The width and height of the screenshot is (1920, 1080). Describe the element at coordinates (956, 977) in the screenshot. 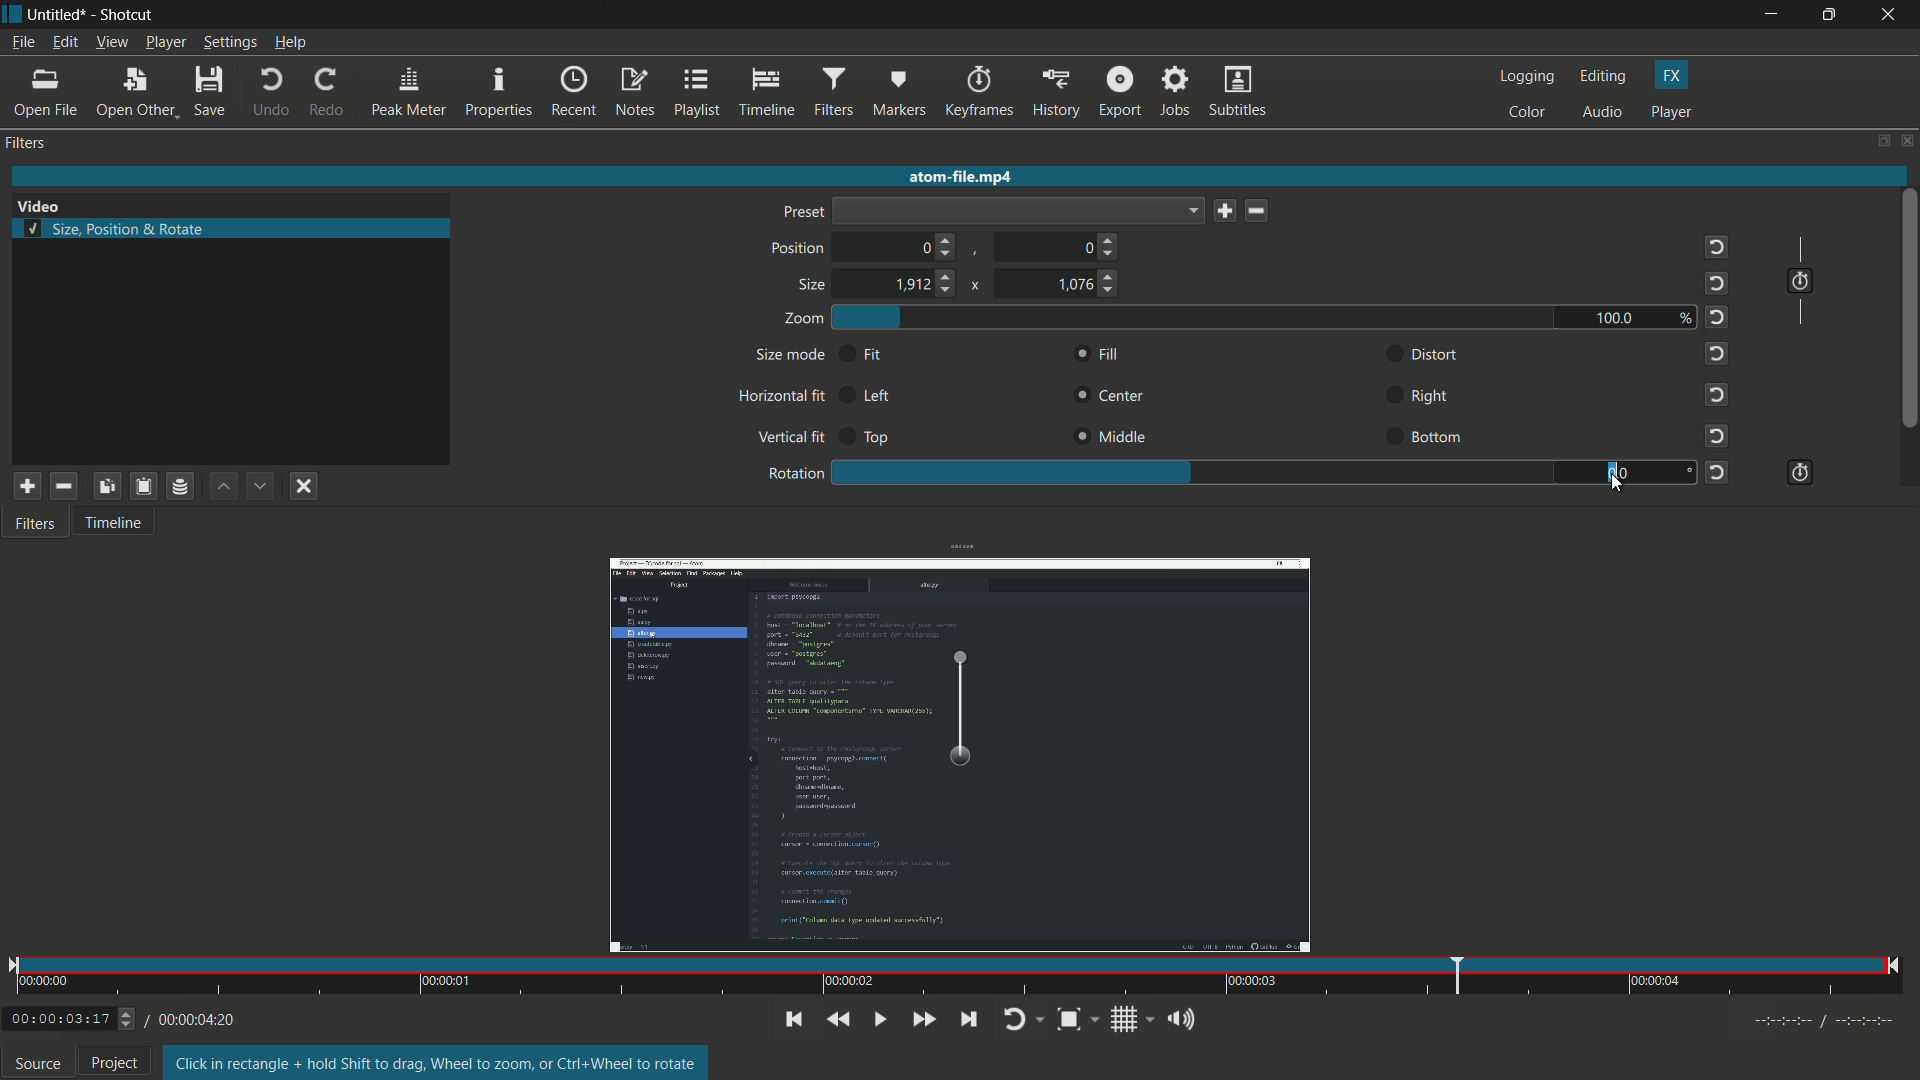

I see `time and position` at that location.